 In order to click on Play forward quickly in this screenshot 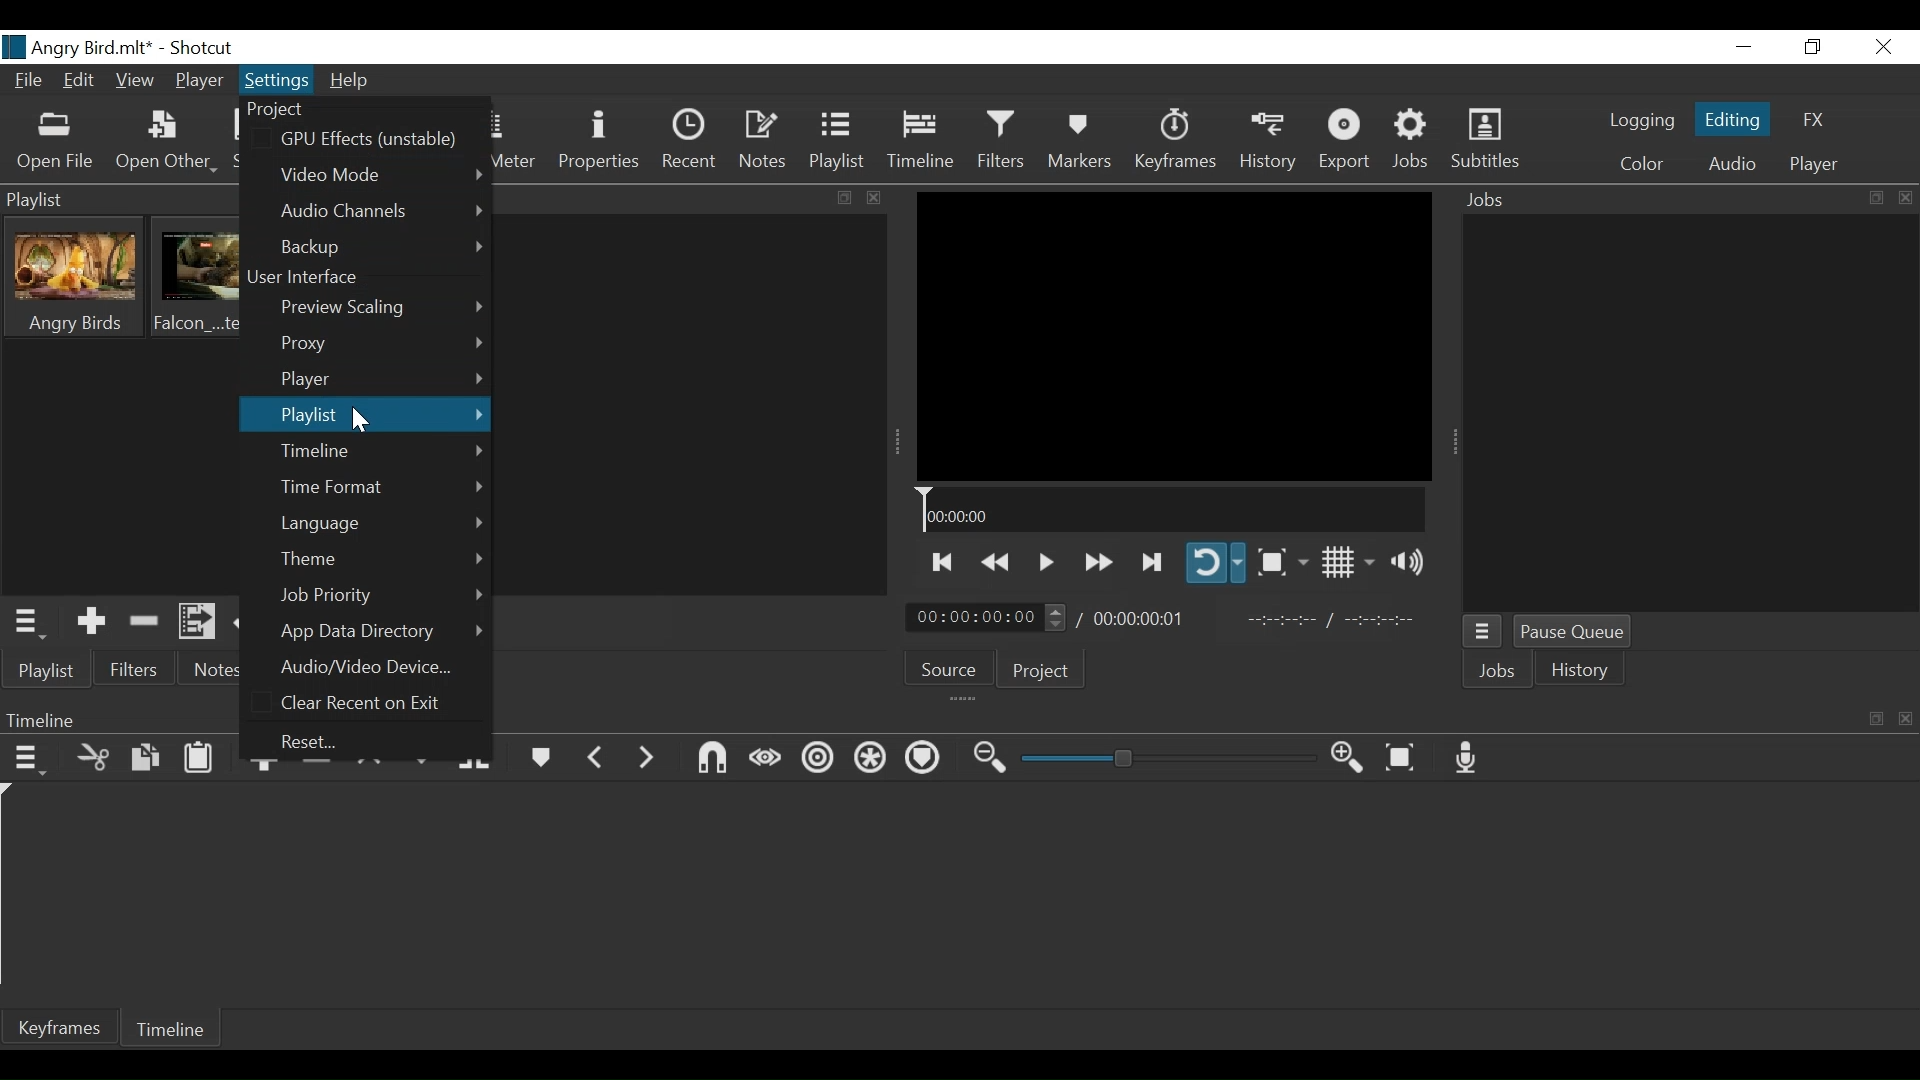, I will do `click(1099, 563)`.